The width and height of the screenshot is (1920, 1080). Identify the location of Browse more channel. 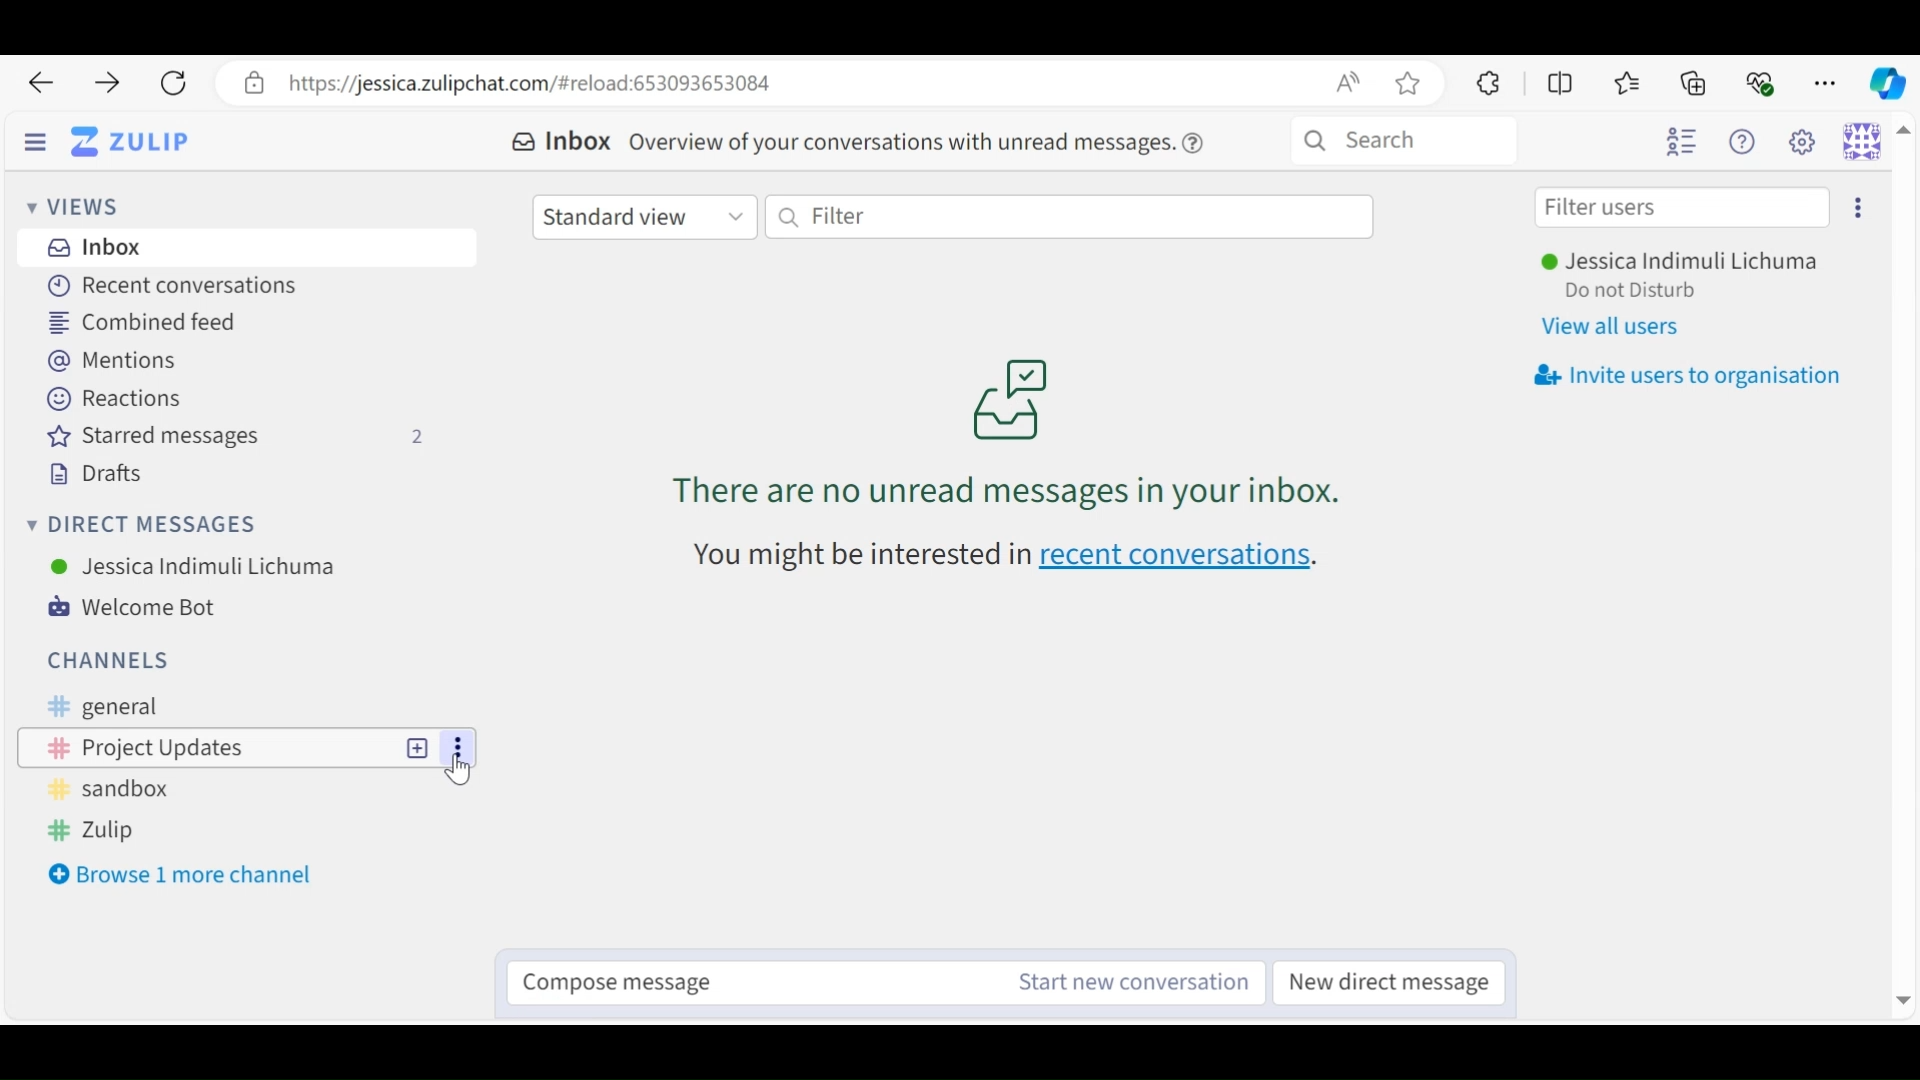
(185, 875).